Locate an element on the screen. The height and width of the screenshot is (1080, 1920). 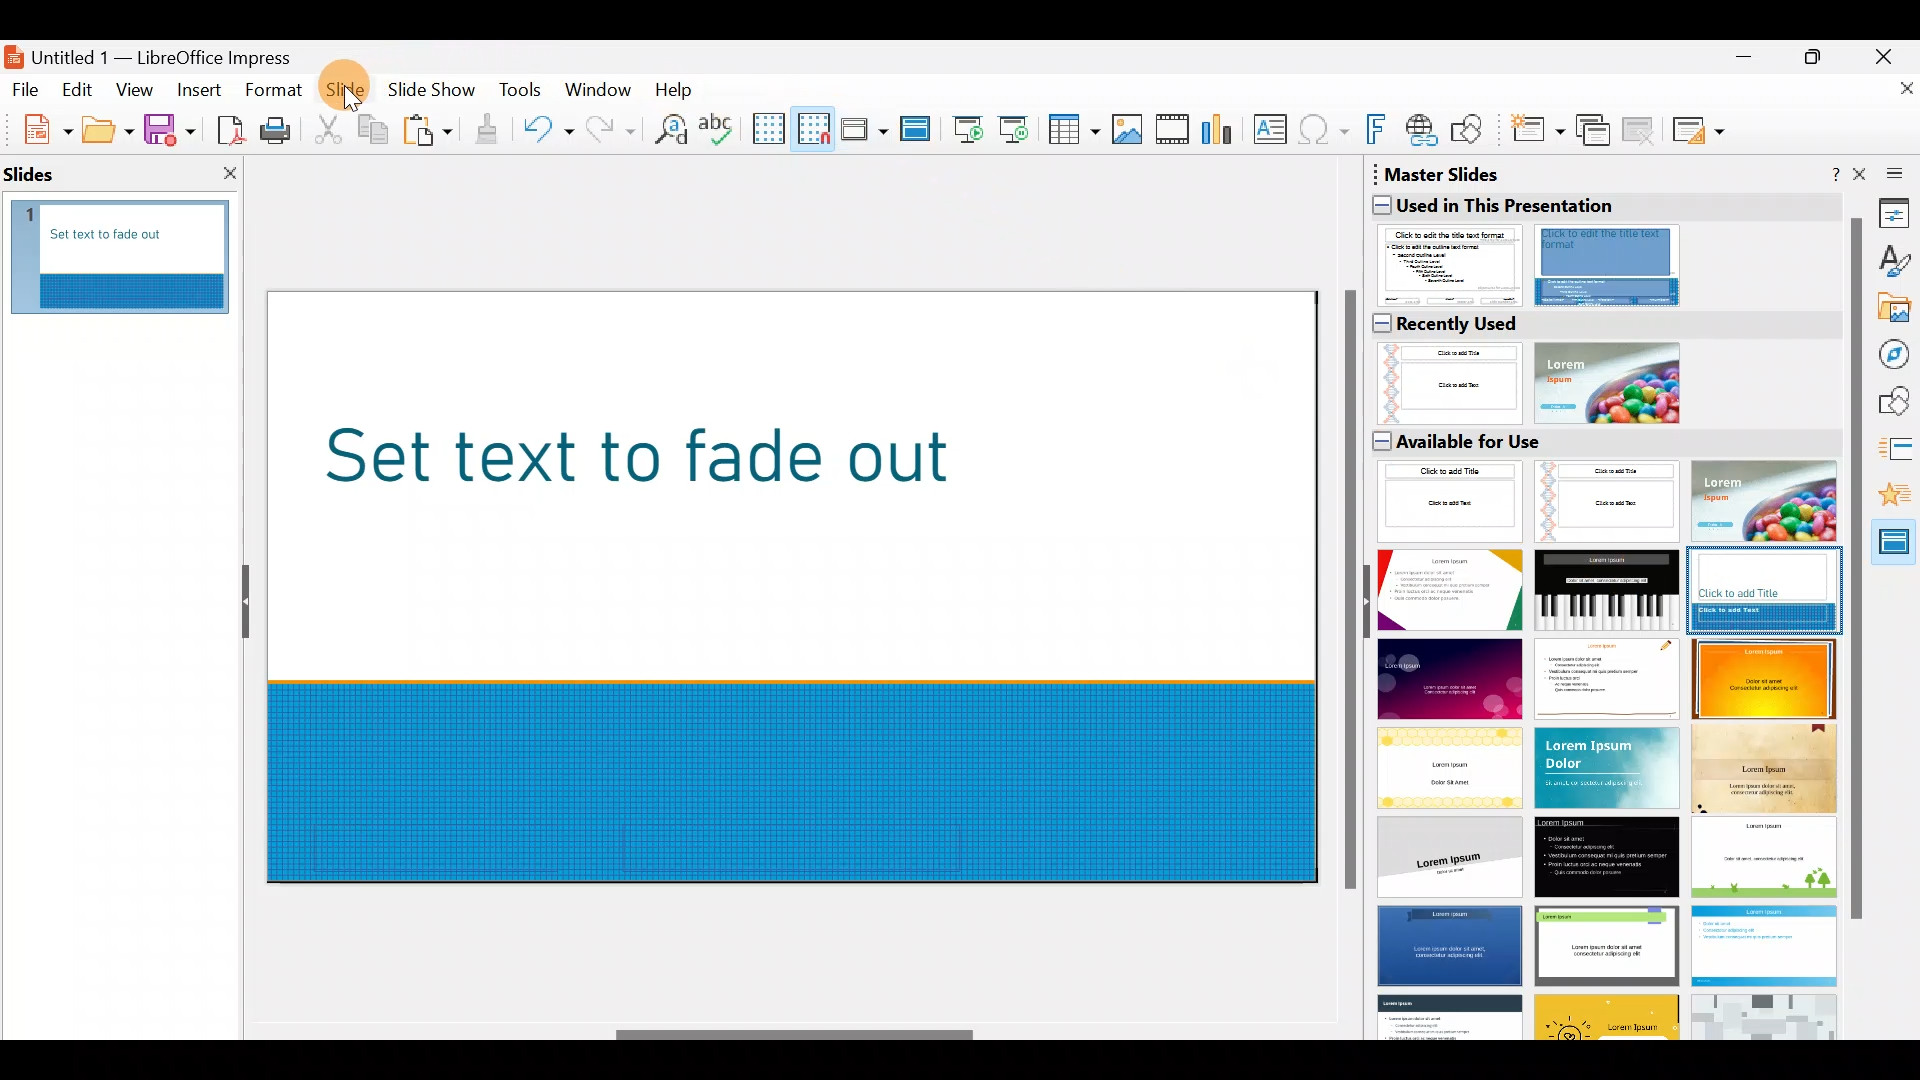
Print is located at coordinates (281, 132).